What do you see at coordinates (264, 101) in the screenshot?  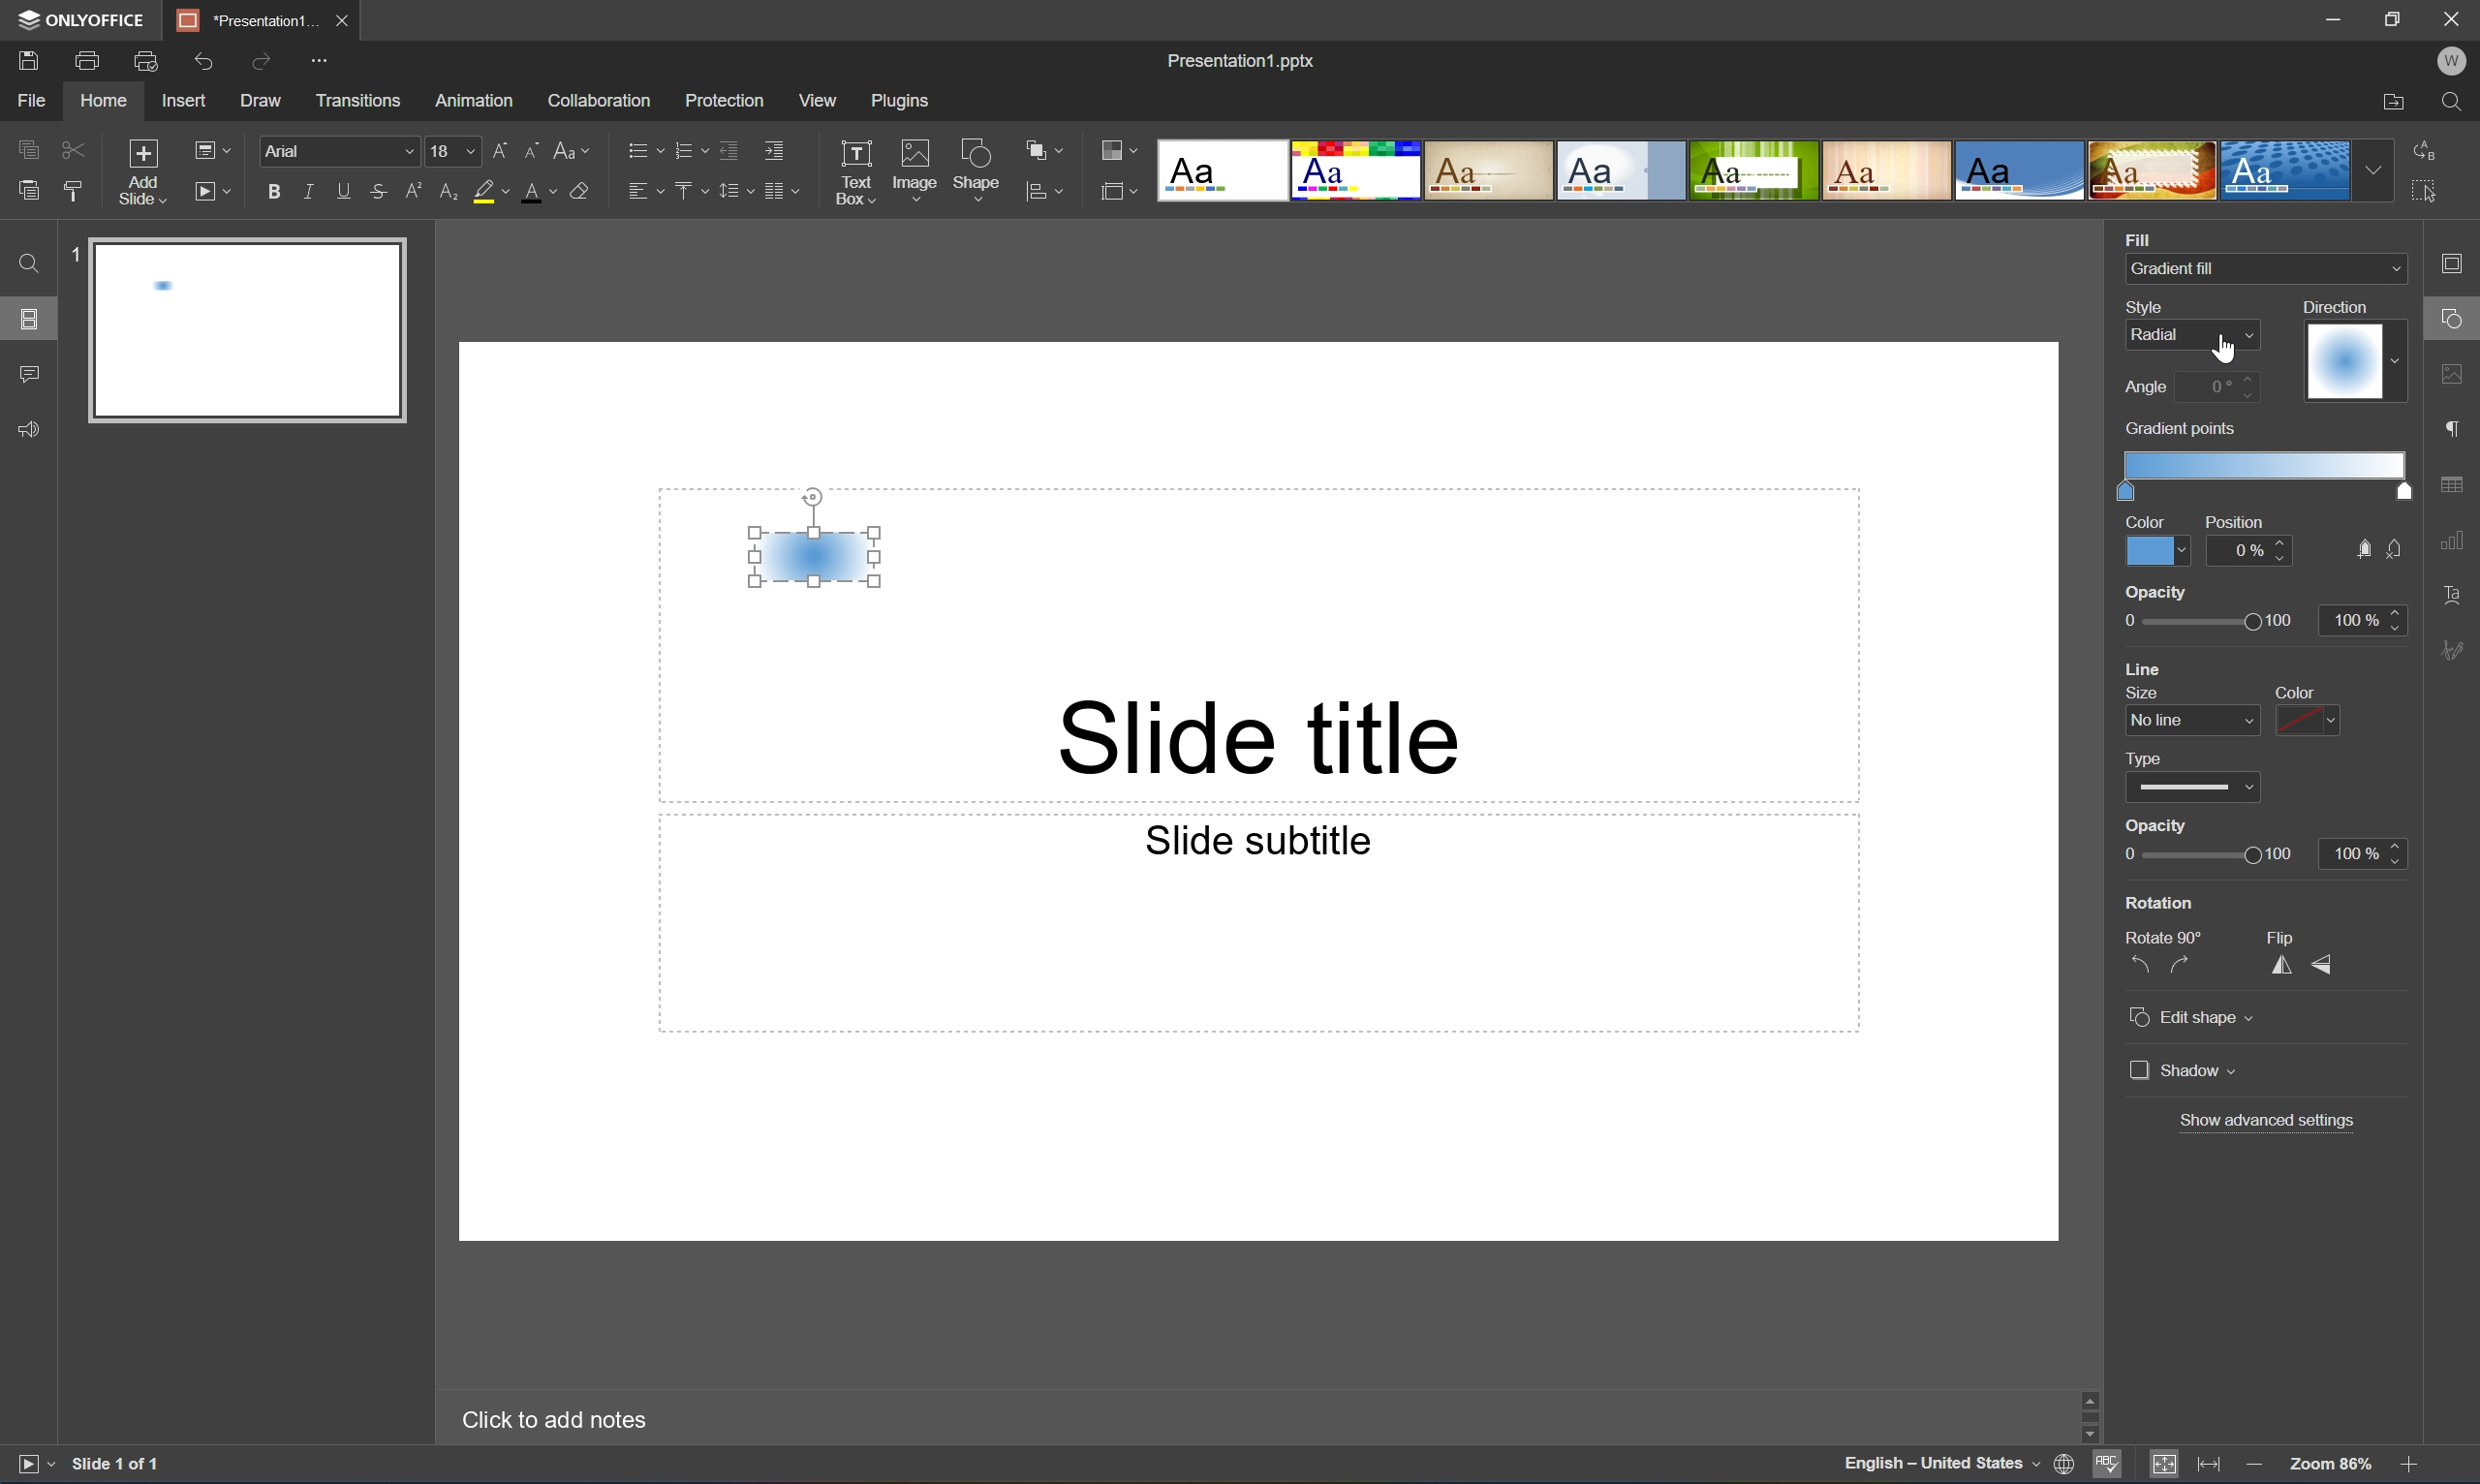 I see `Draw` at bounding box center [264, 101].